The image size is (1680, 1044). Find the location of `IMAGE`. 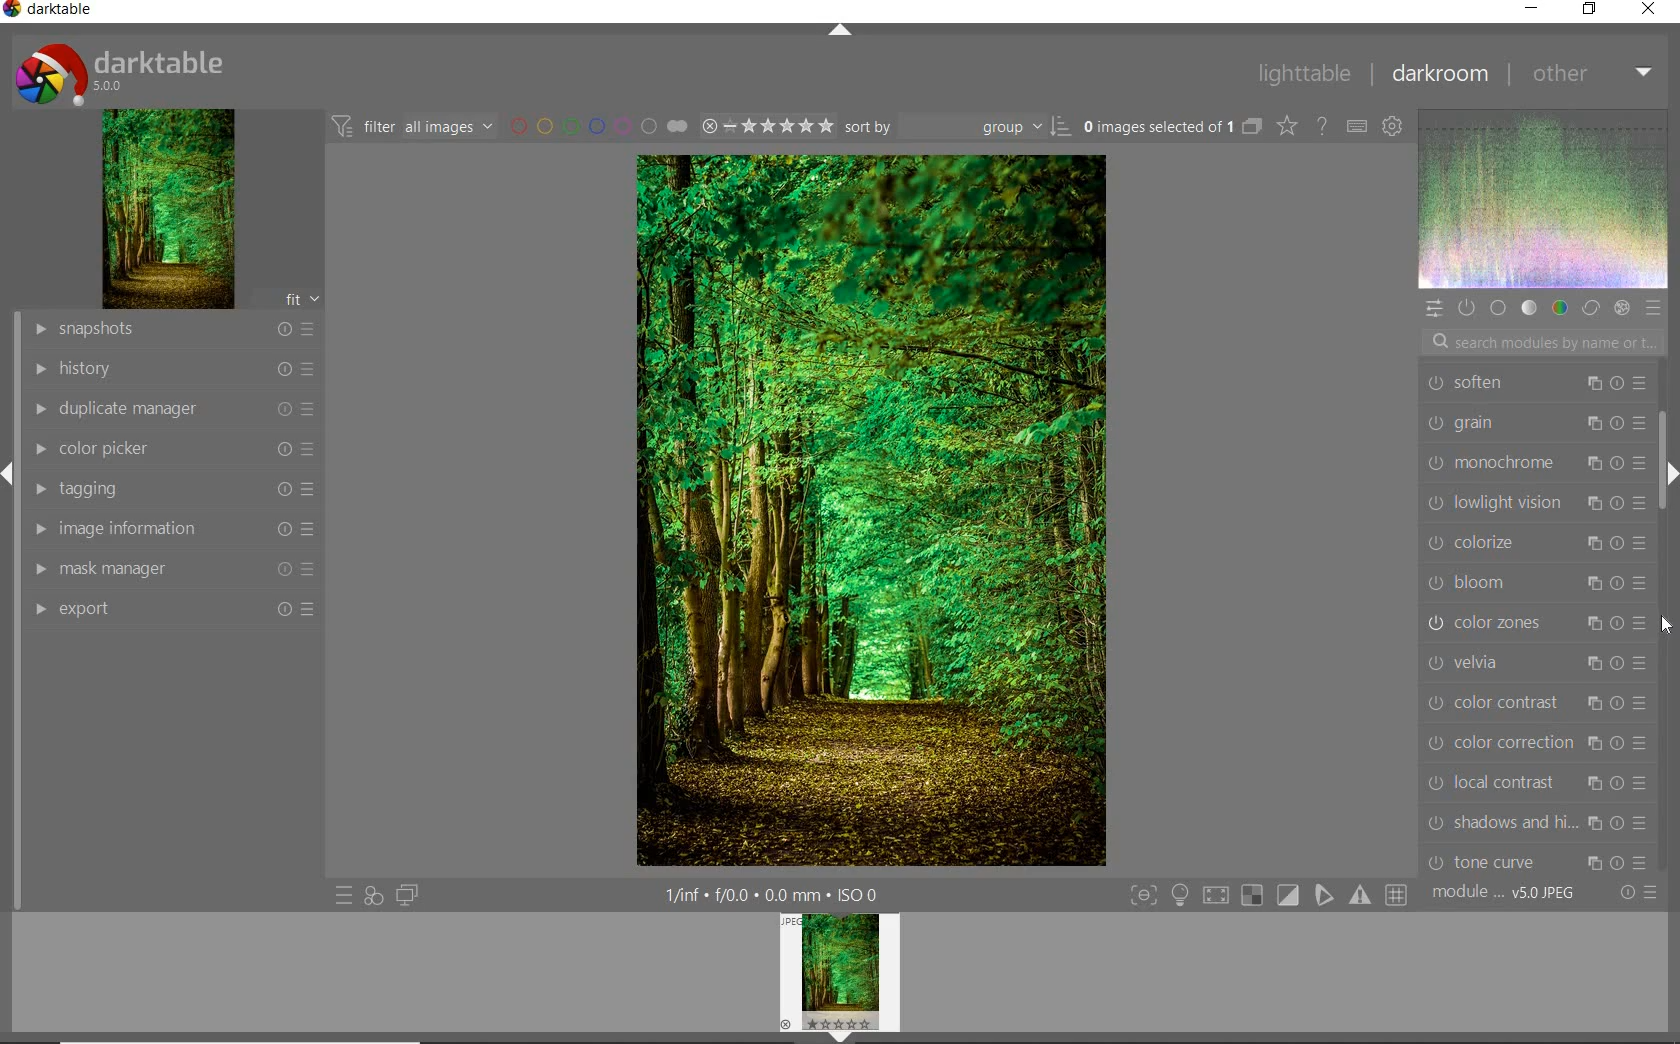

IMAGE is located at coordinates (165, 208).